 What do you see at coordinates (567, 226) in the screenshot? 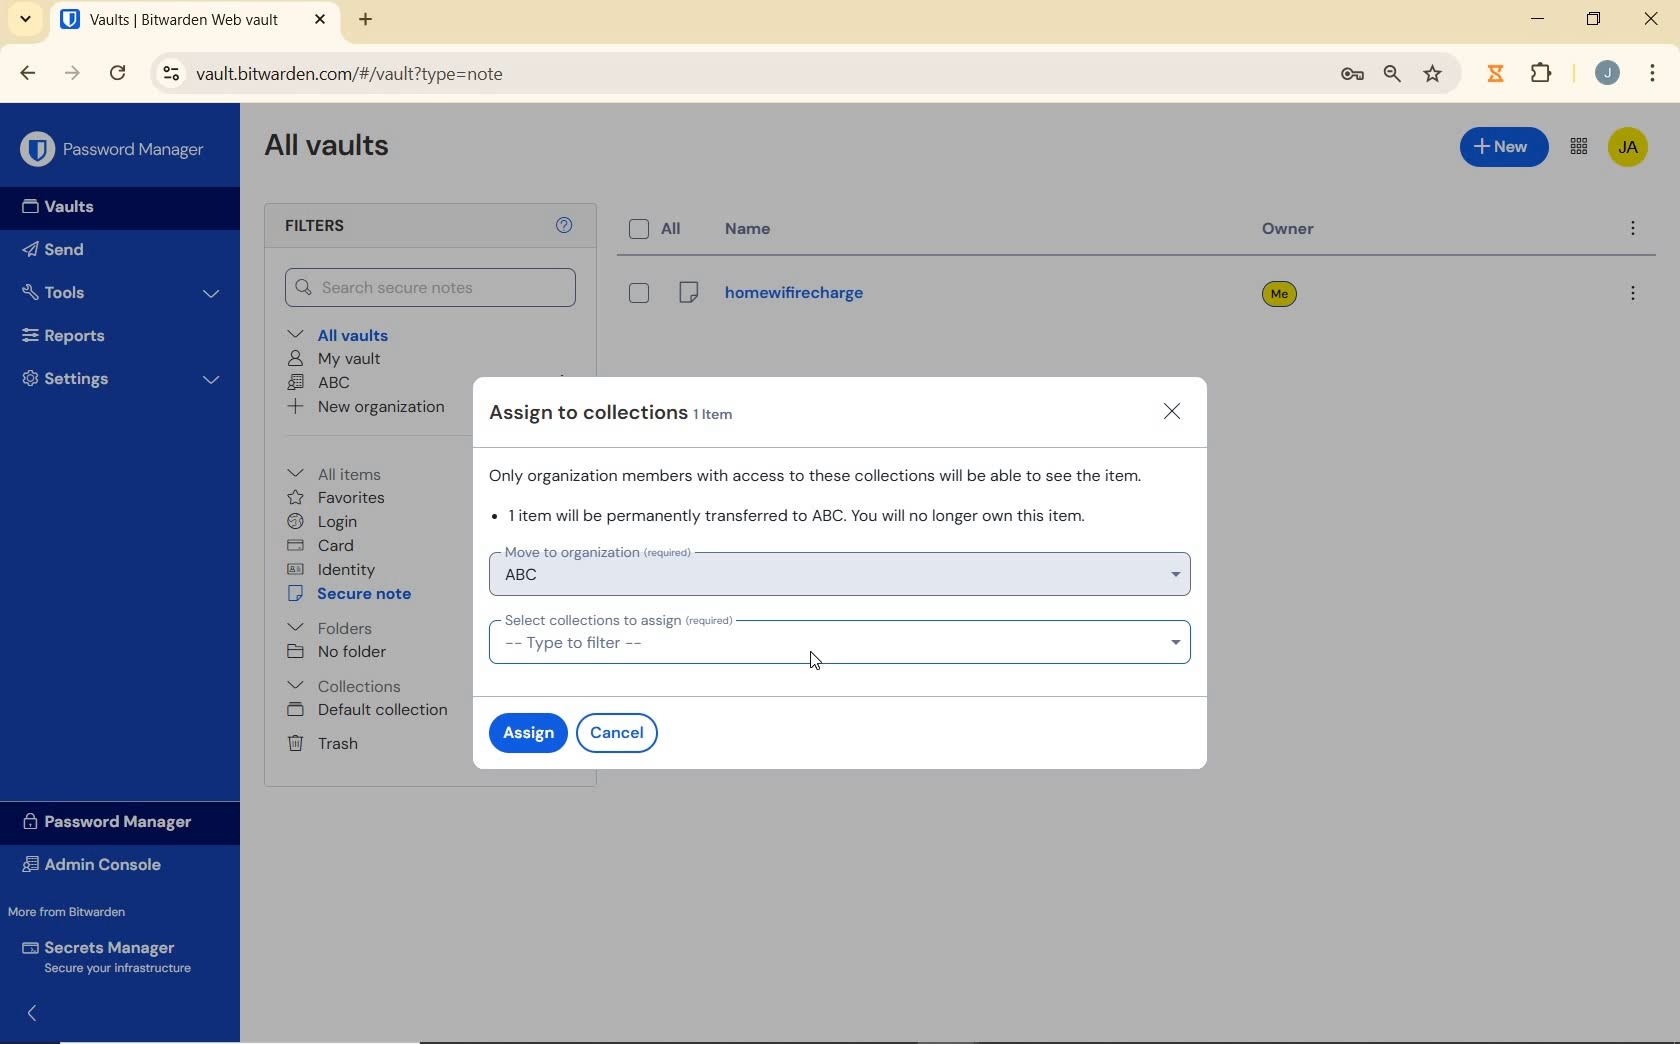
I see `Help` at bounding box center [567, 226].